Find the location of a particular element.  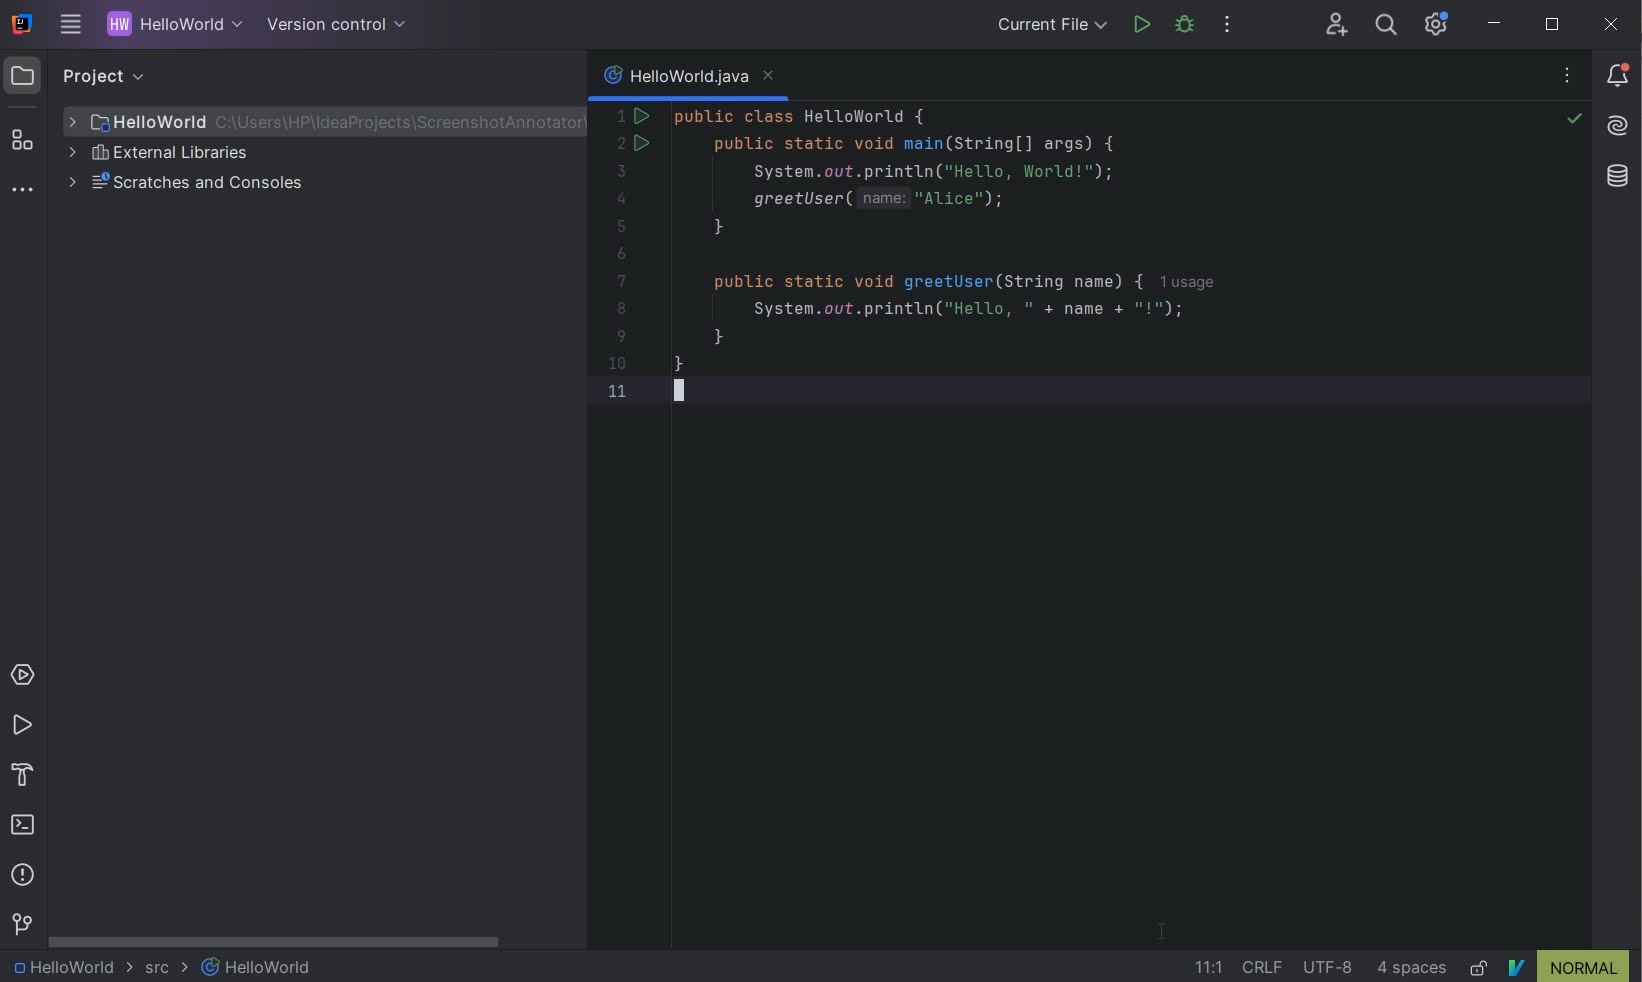

DEBUG is located at coordinates (1188, 28).